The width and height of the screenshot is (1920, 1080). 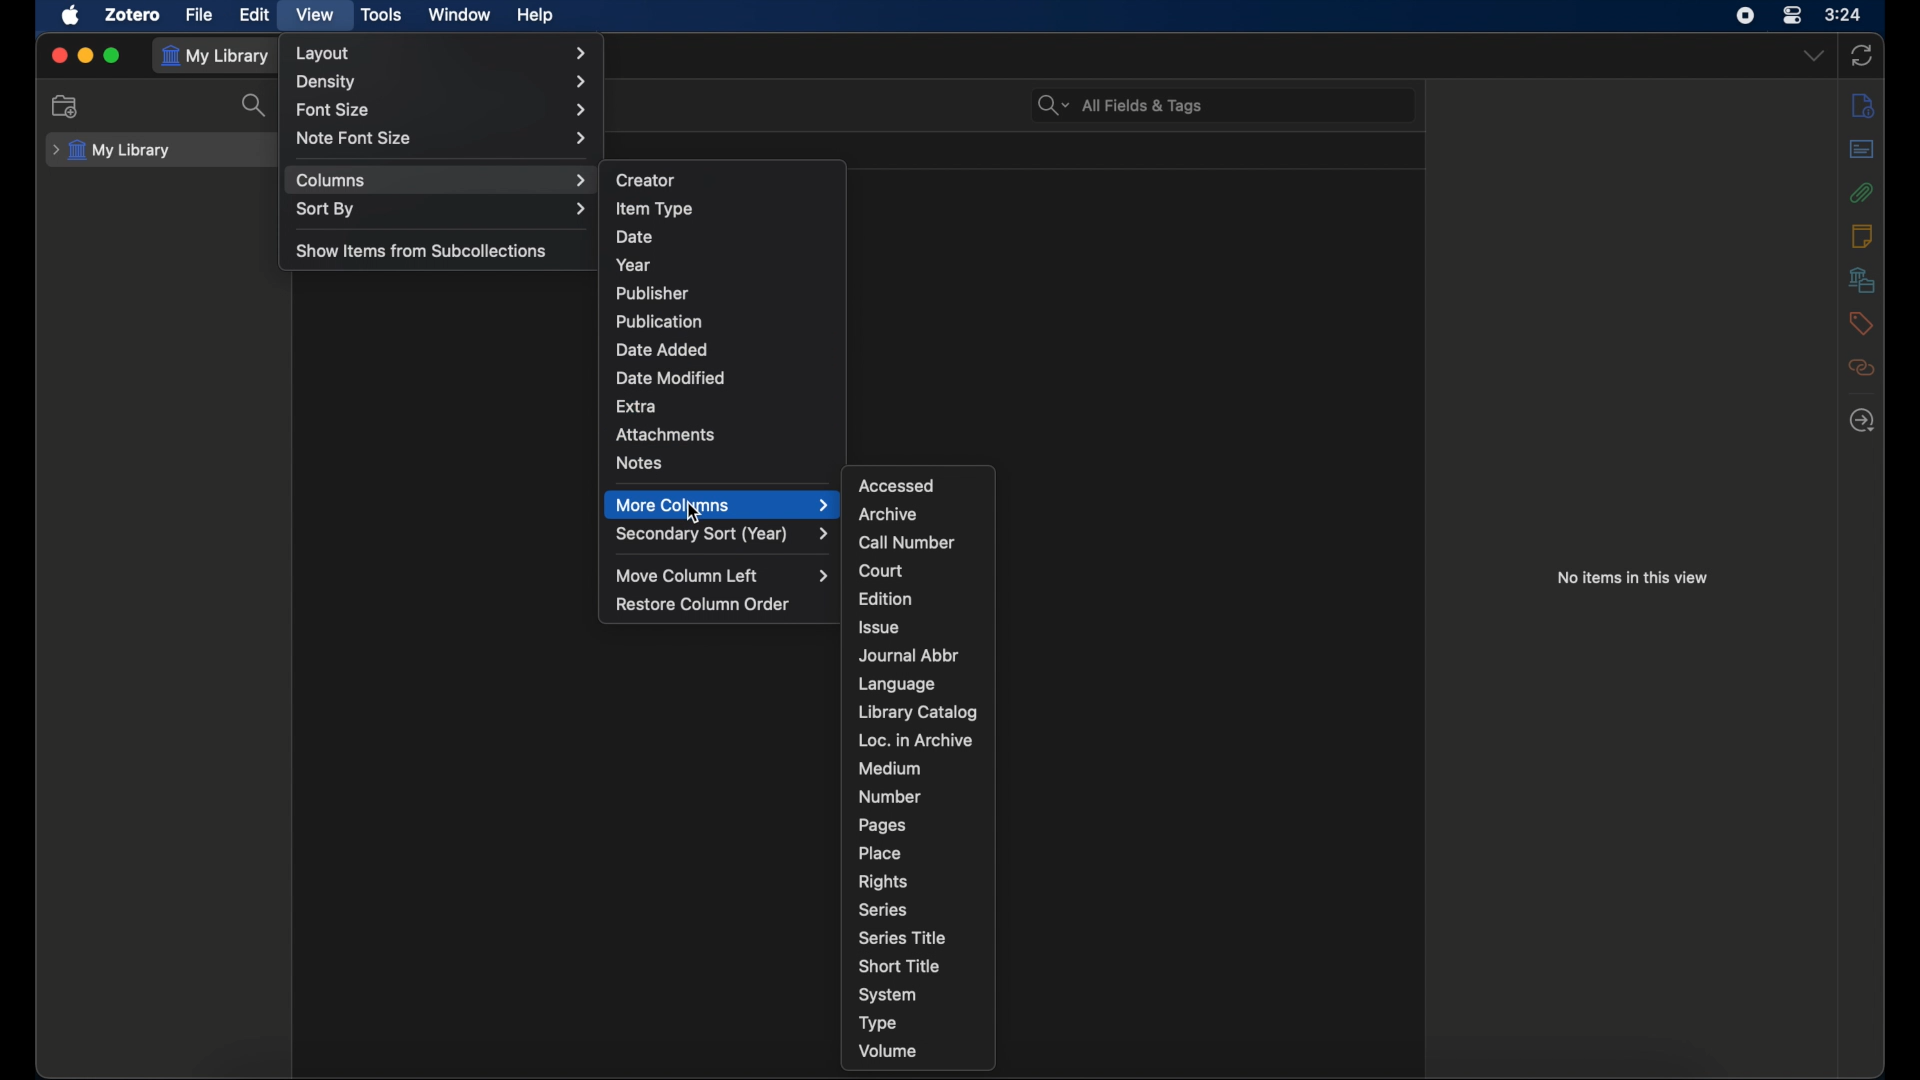 What do you see at coordinates (888, 1051) in the screenshot?
I see `volume` at bounding box center [888, 1051].